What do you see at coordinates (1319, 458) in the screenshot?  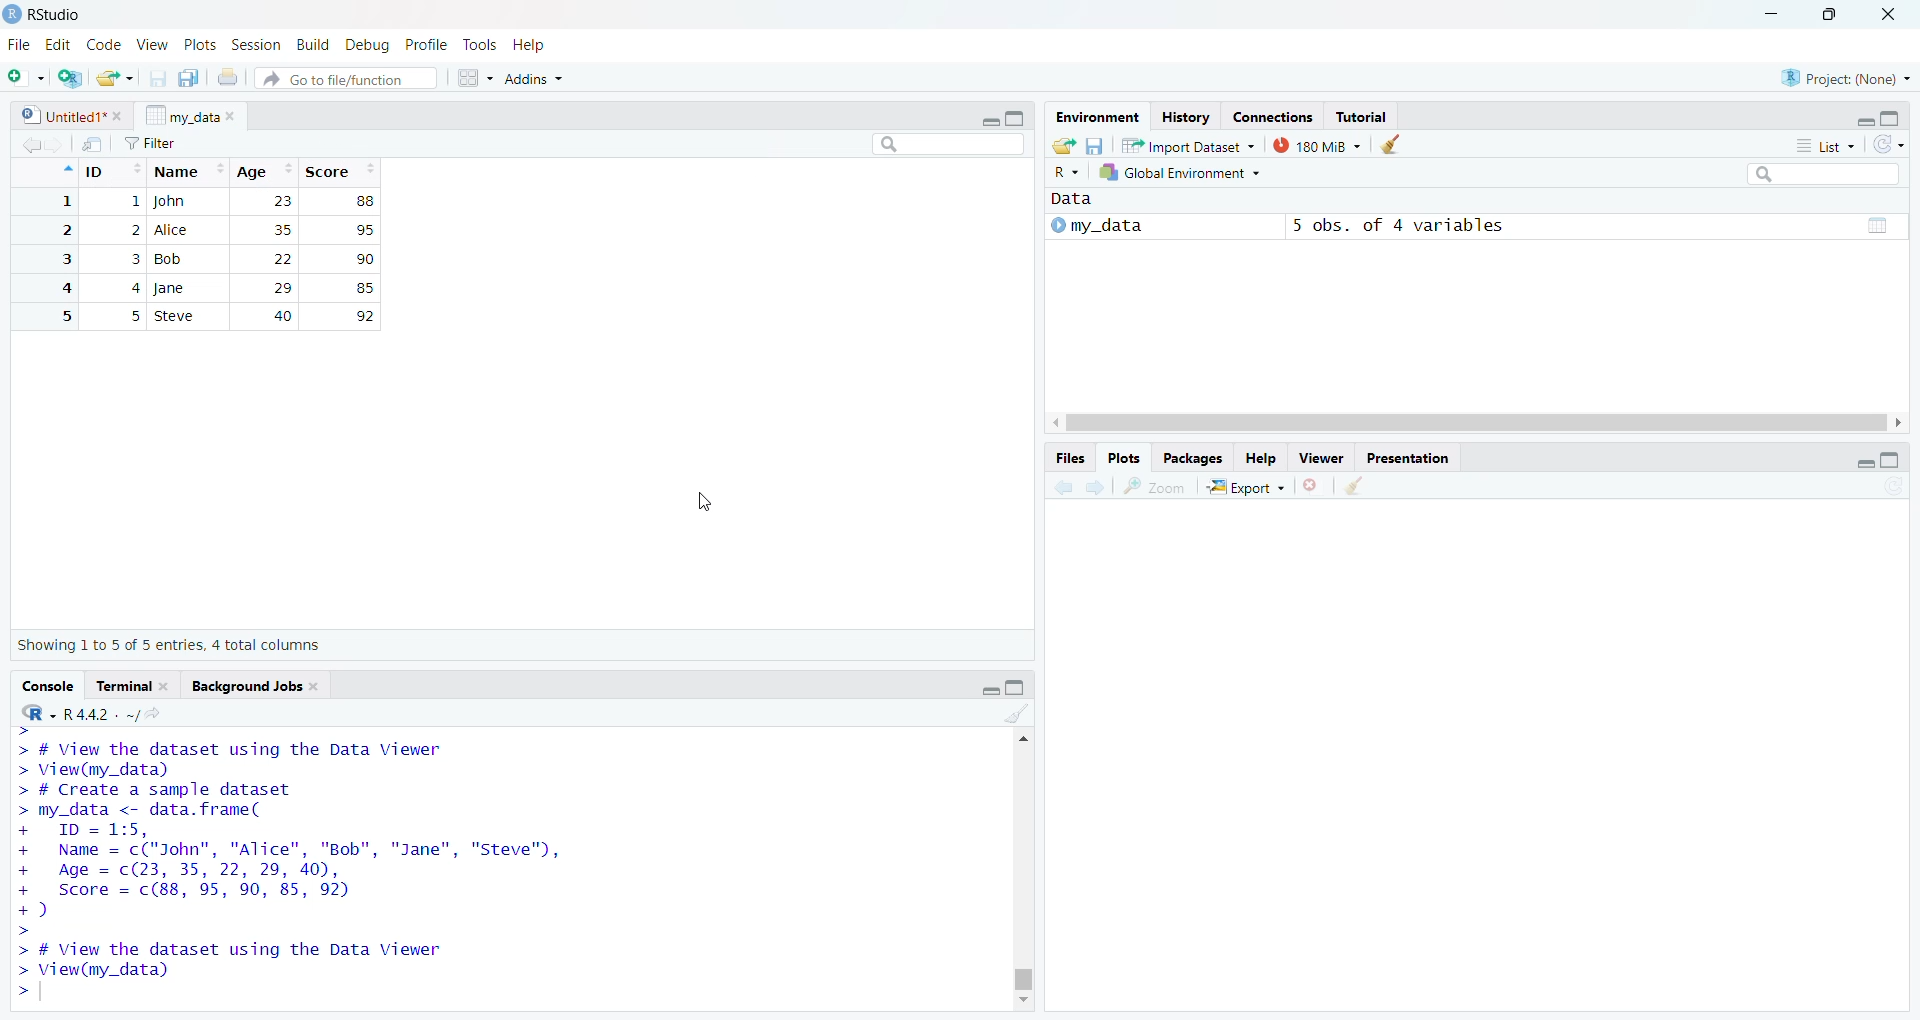 I see `Viewer` at bounding box center [1319, 458].